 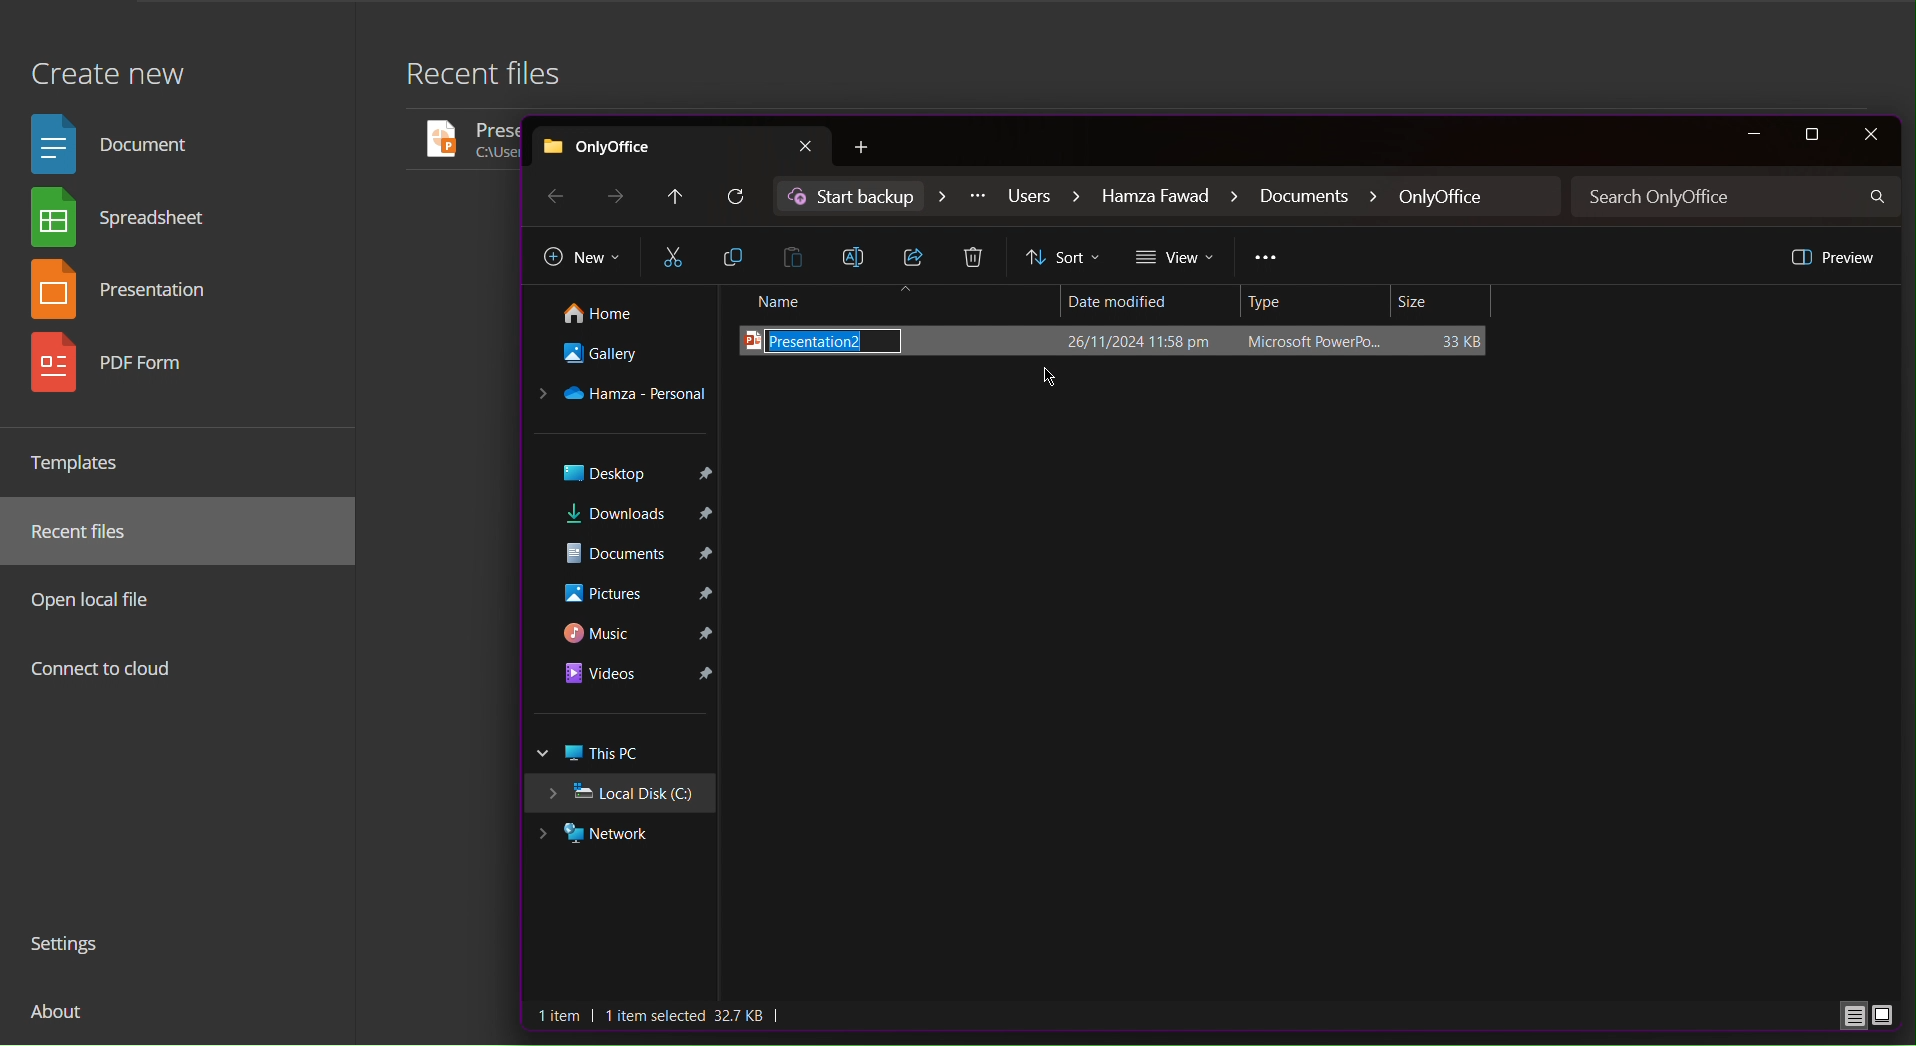 What do you see at coordinates (674, 197) in the screenshot?
I see `Go up directory` at bounding box center [674, 197].